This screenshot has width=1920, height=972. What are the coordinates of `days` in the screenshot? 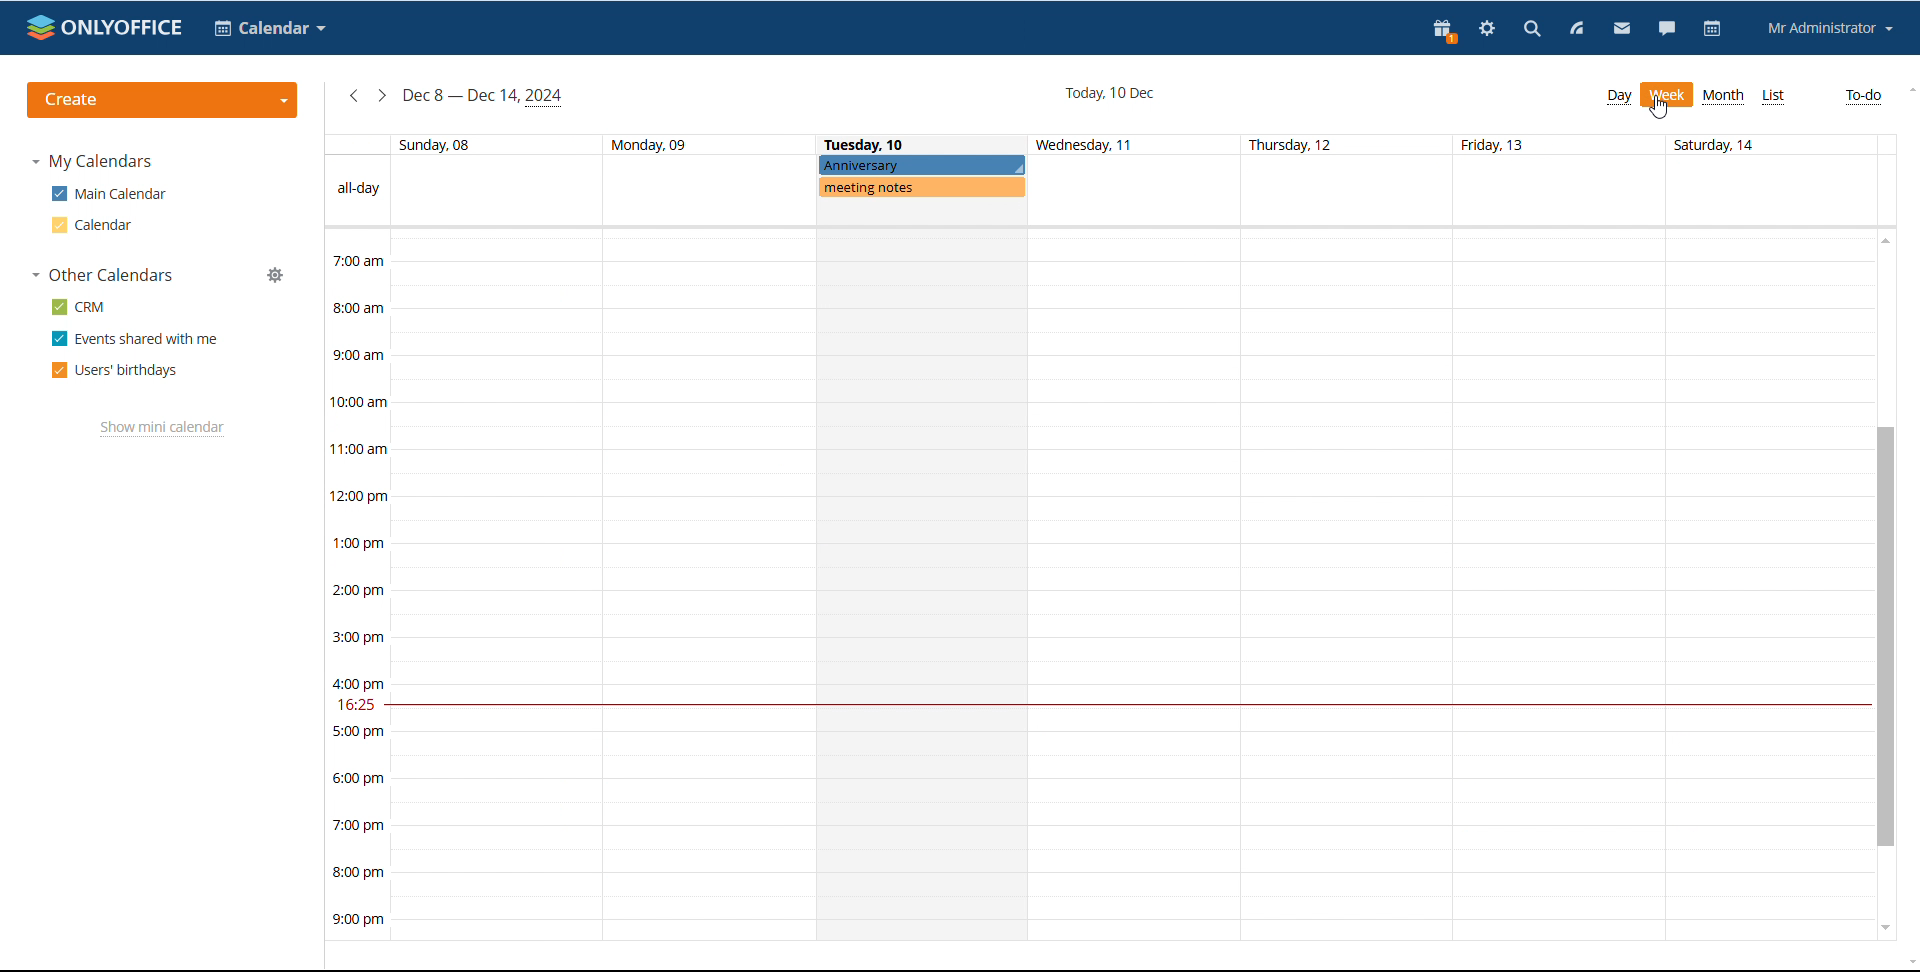 It's located at (1099, 146).